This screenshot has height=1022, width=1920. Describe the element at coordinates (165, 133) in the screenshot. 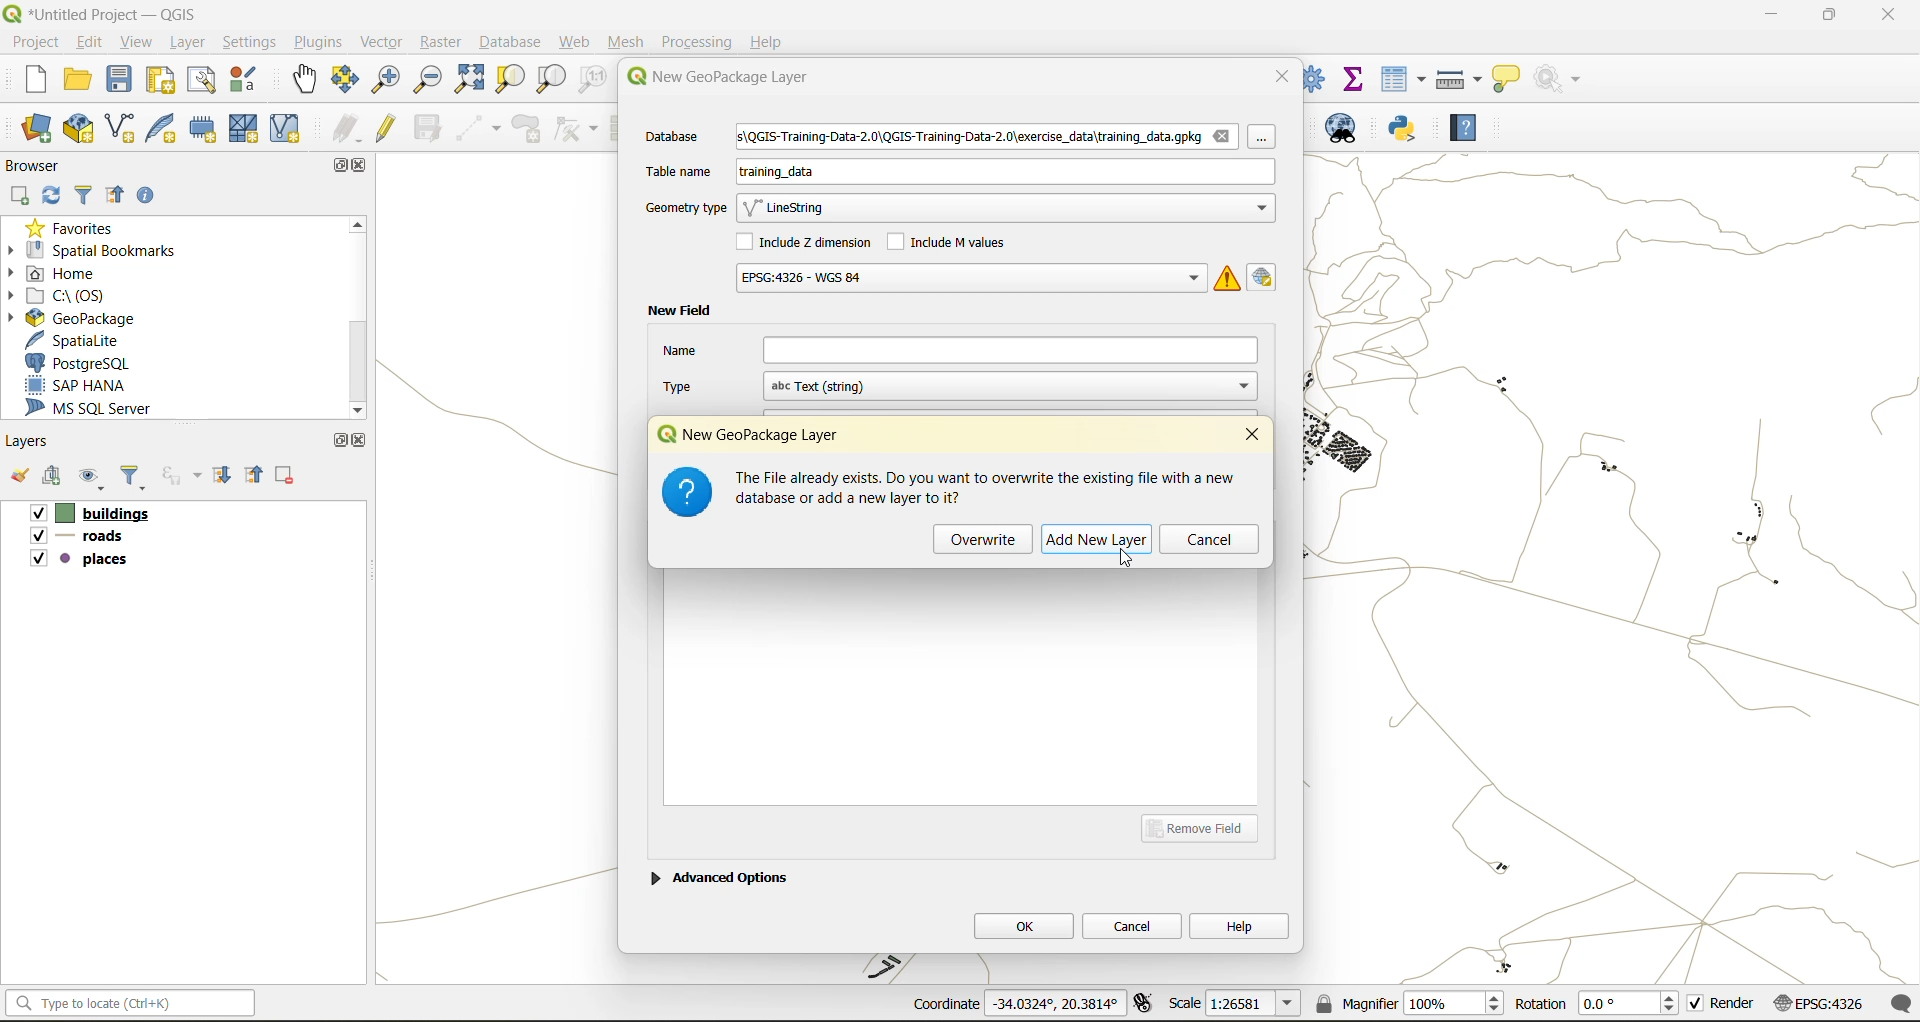

I see `new spatialite` at that location.